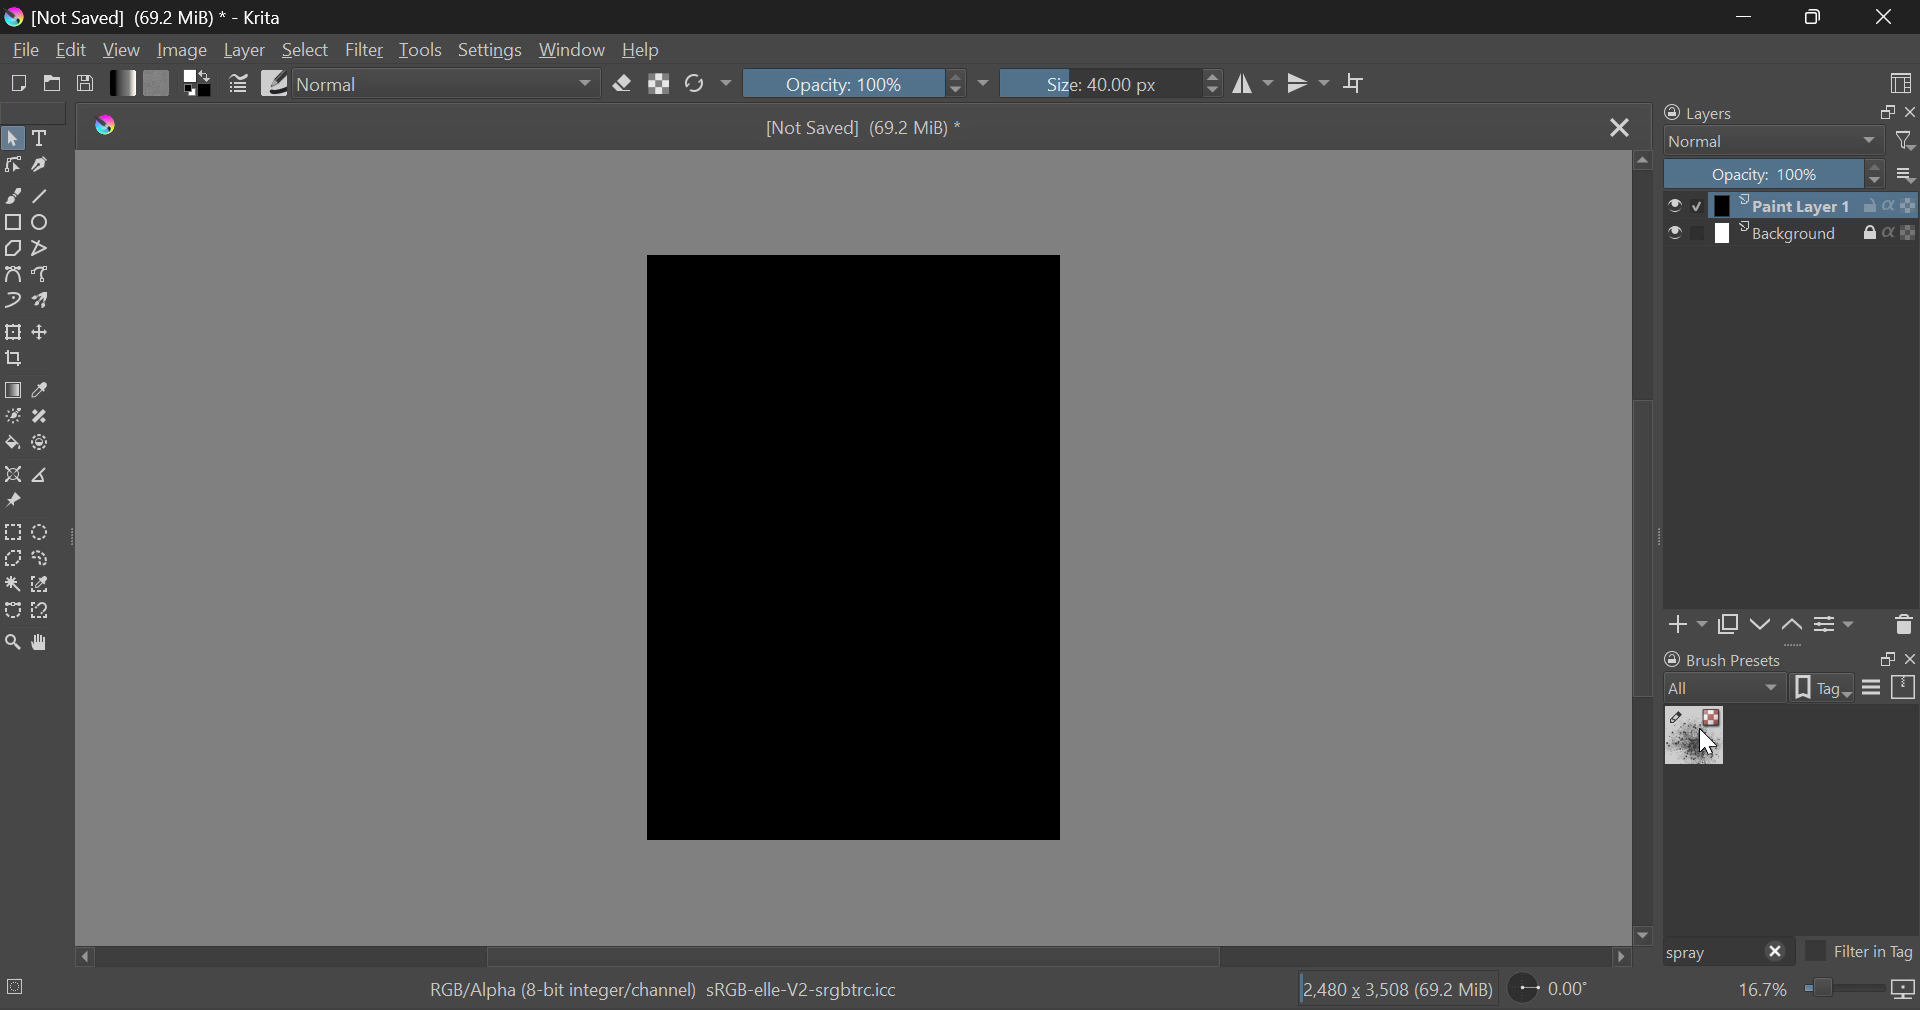  I want to click on Ellipses, so click(43, 224).